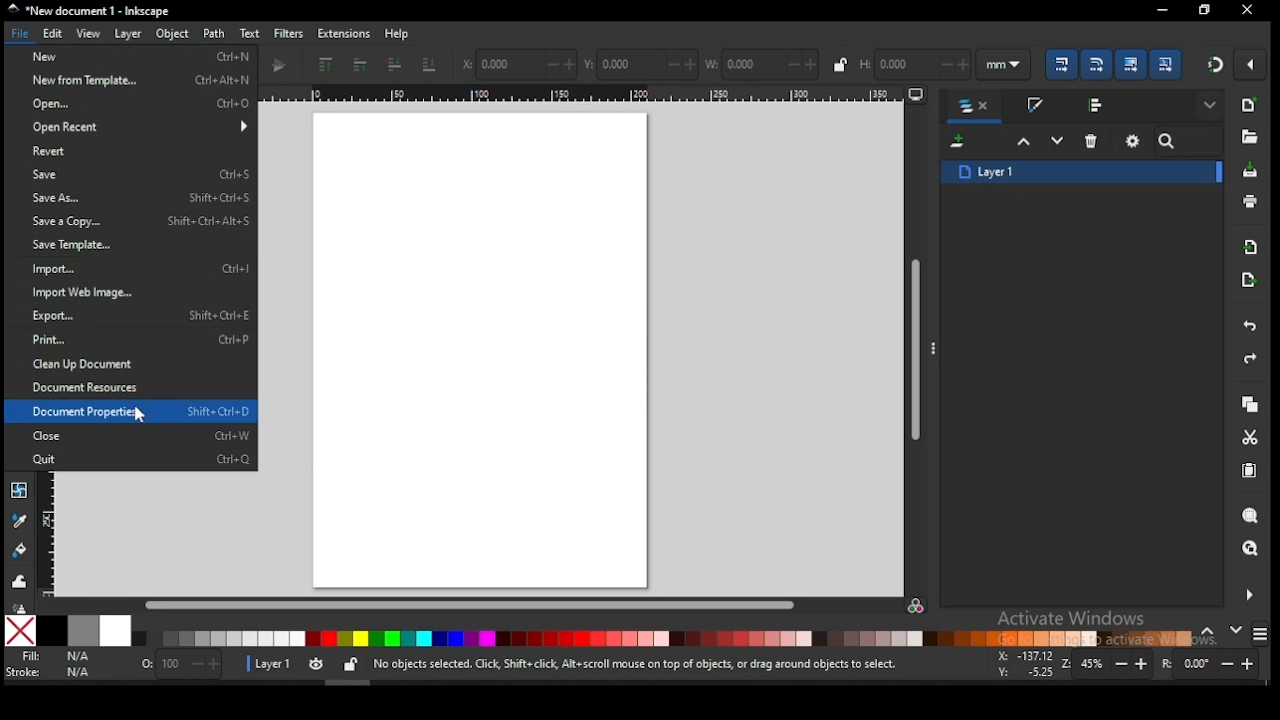 The height and width of the screenshot is (720, 1280). What do you see at coordinates (139, 269) in the screenshot?
I see `import` at bounding box center [139, 269].